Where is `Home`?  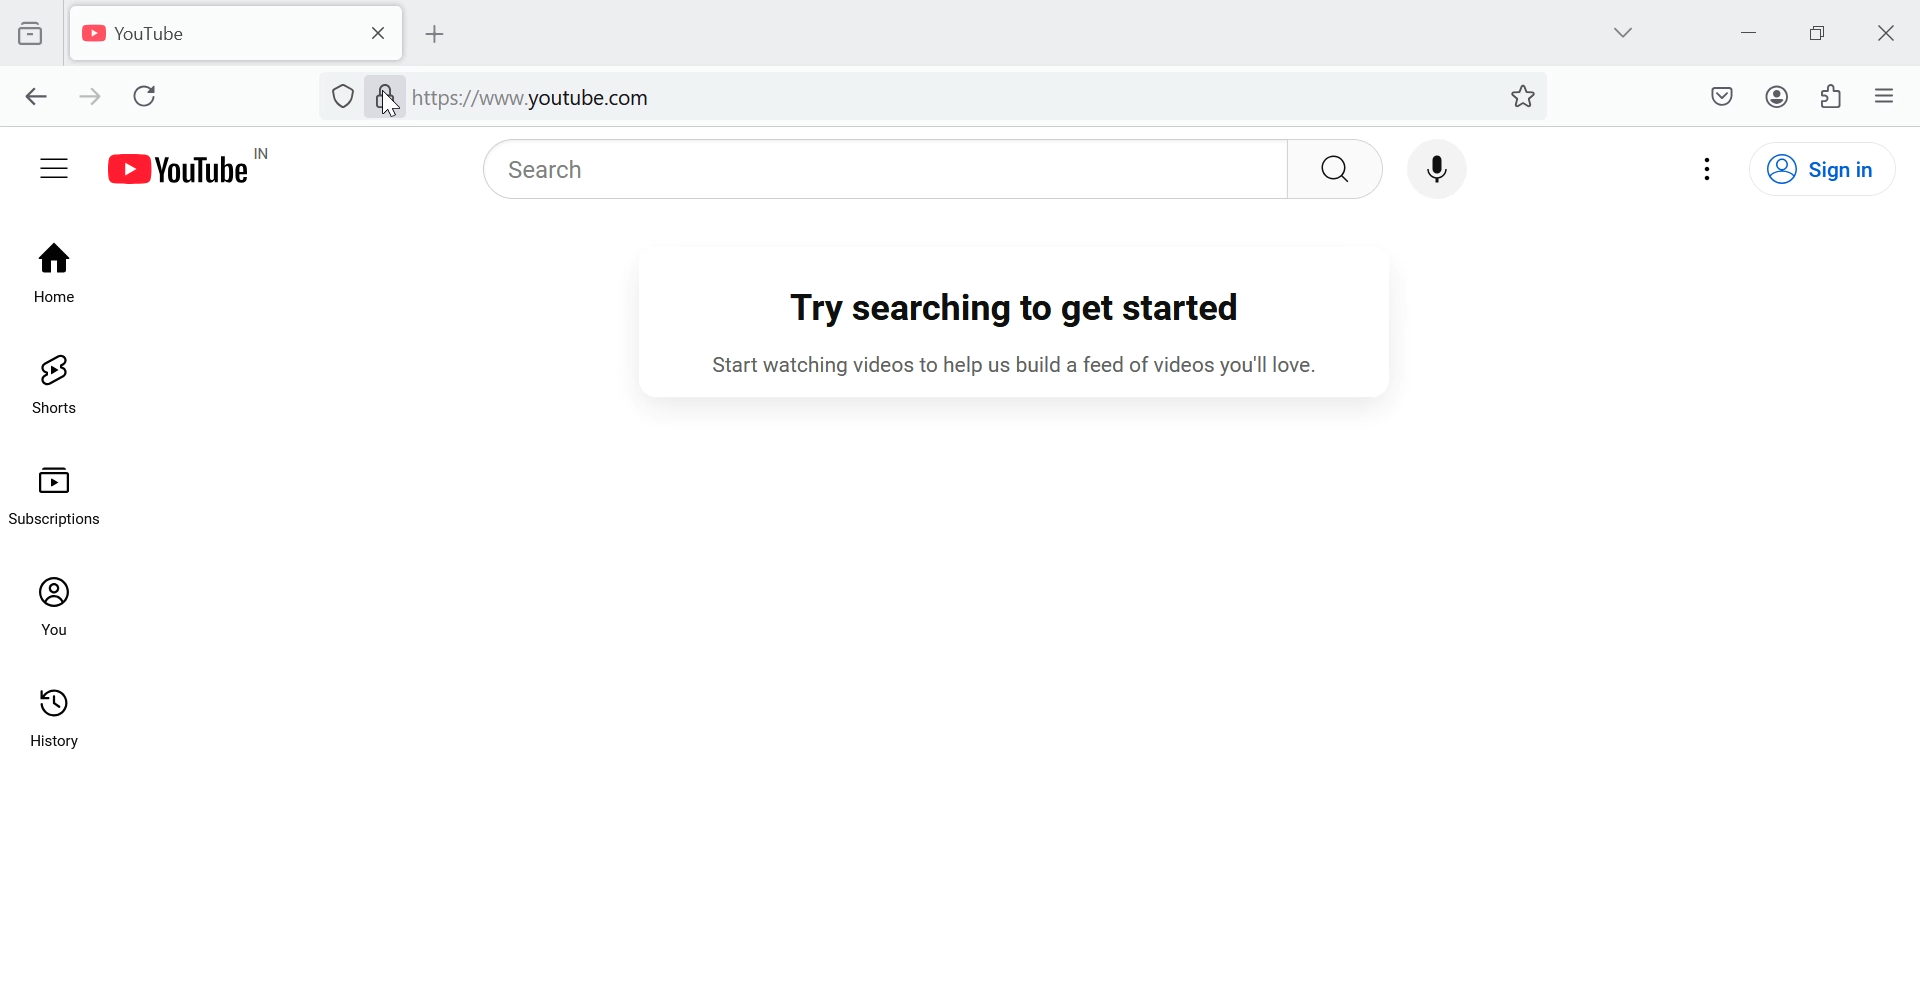 Home is located at coordinates (53, 269).